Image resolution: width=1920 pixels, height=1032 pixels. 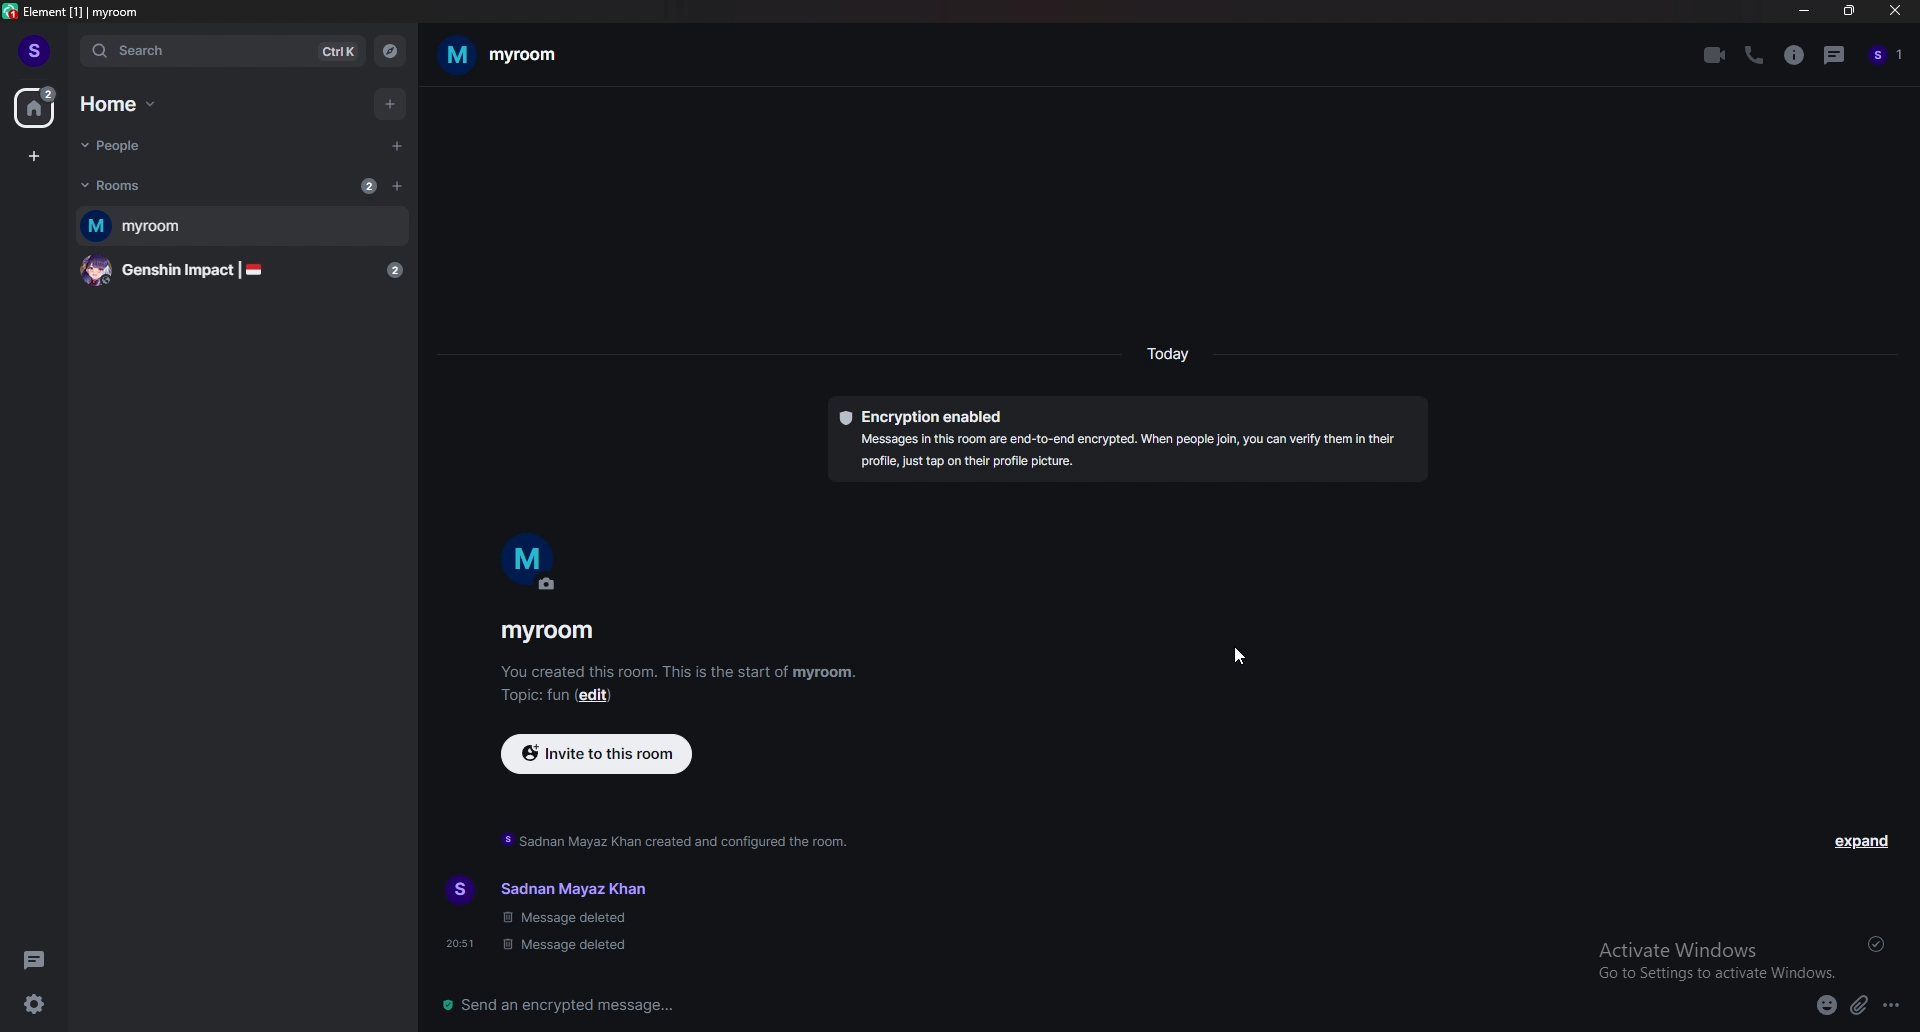 I want to click on sent, so click(x=1876, y=943).